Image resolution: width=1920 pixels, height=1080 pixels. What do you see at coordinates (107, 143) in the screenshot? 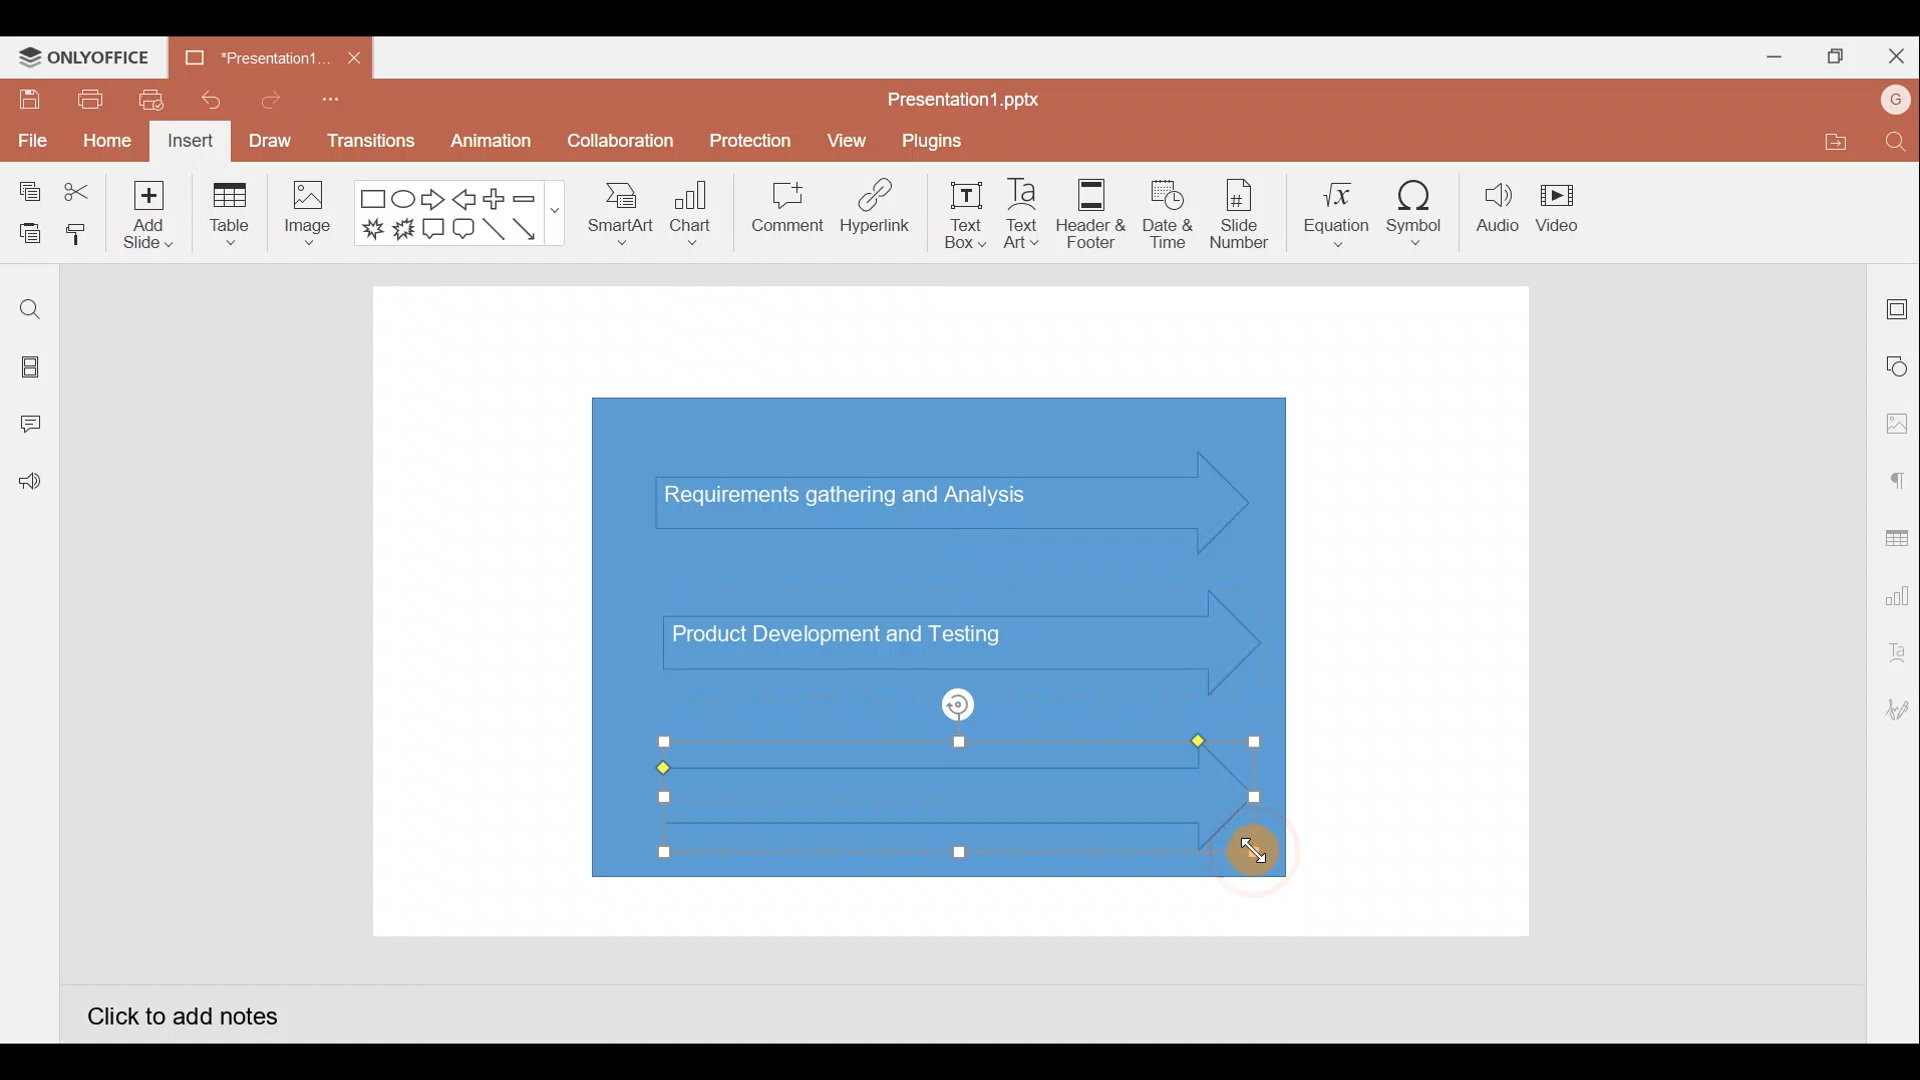
I see `Home` at bounding box center [107, 143].